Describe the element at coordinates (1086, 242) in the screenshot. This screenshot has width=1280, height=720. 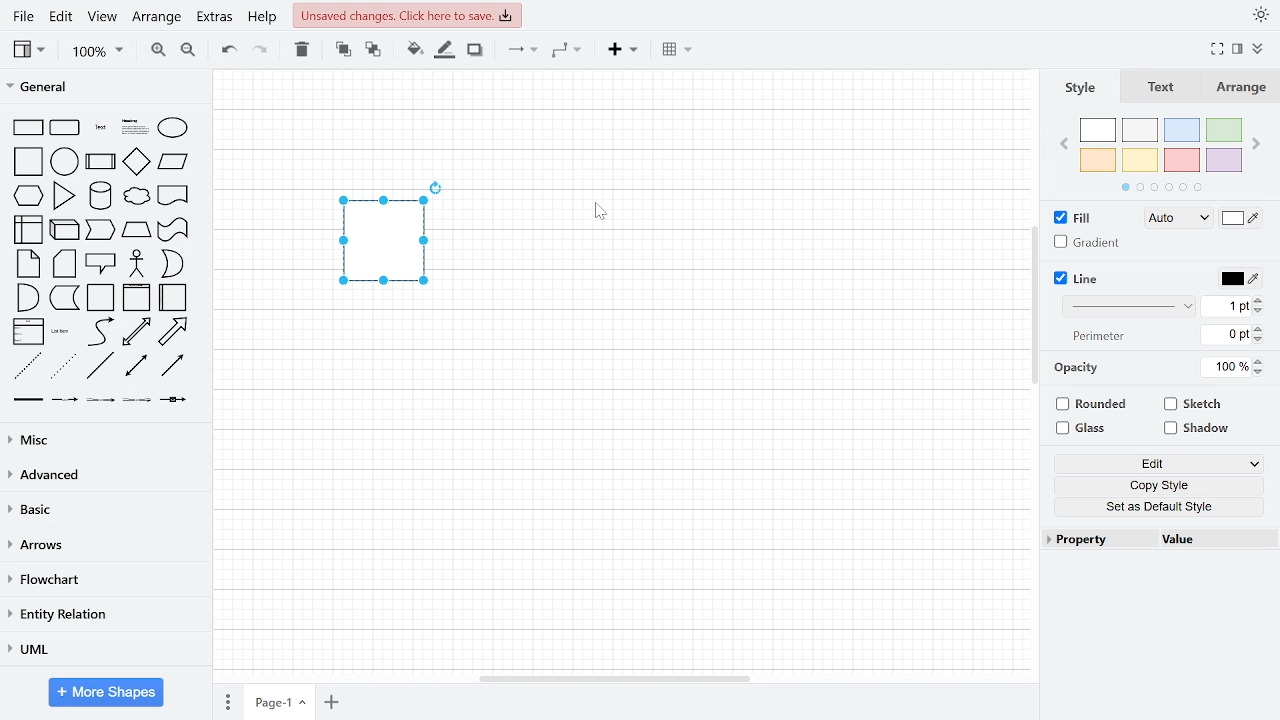
I see `Gradient` at that location.